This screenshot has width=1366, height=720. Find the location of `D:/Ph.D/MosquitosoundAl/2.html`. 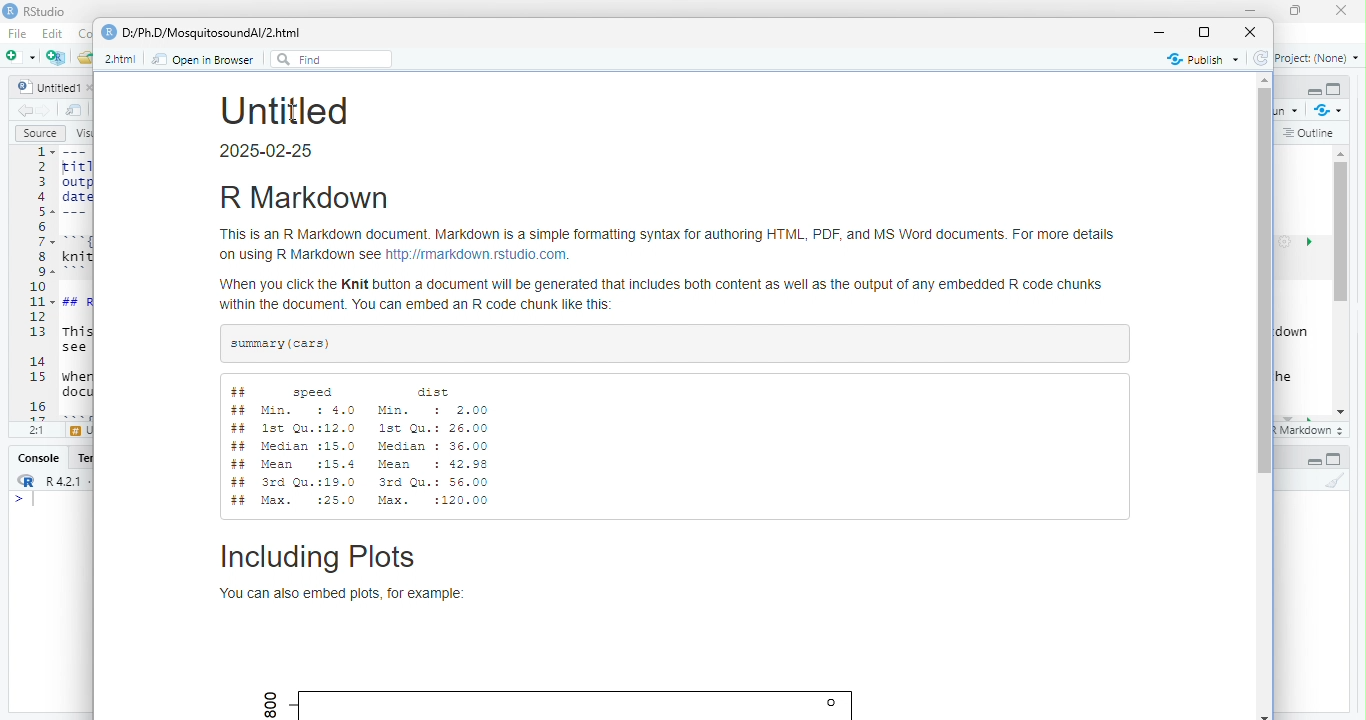

D:/Ph.D/MosquitosoundAl/2.html is located at coordinates (211, 33).